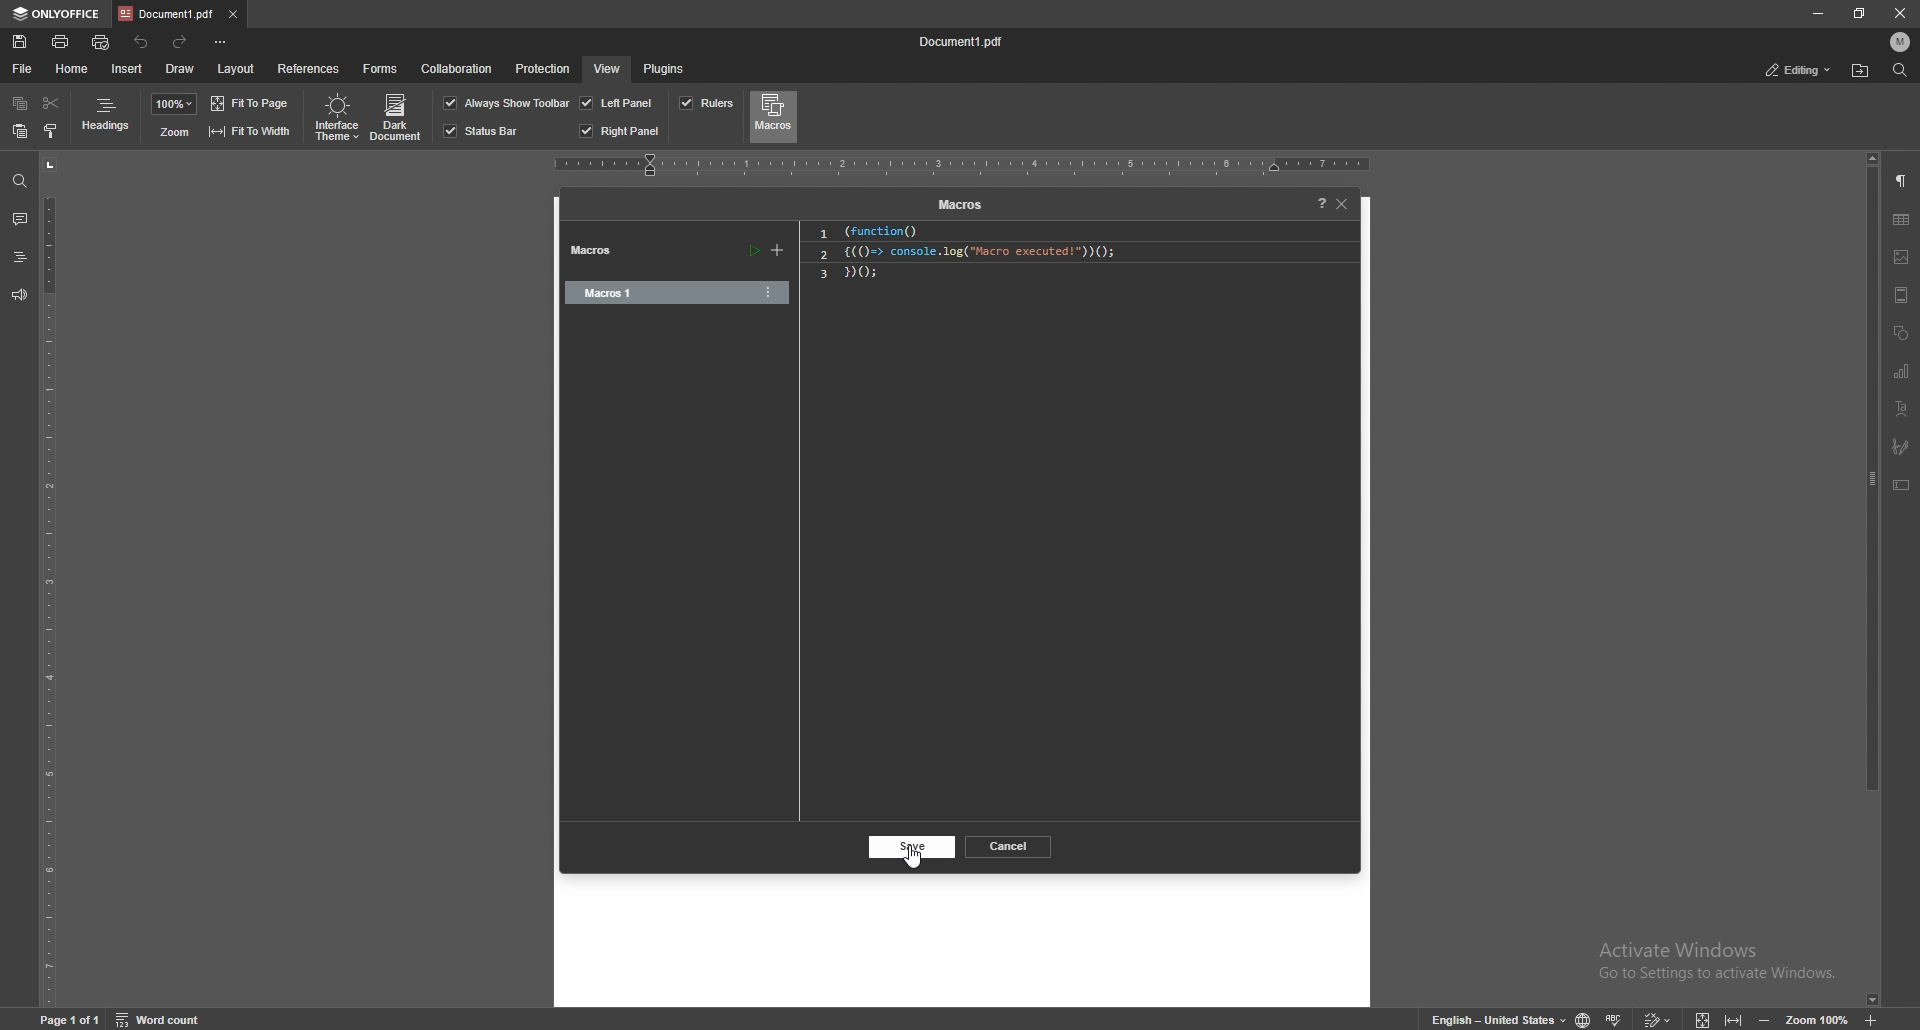 This screenshot has height=1030, width=1920. What do you see at coordinates (1901, 332) in the screenshot?
I see `shapes` at bounding box center [1901, 332].